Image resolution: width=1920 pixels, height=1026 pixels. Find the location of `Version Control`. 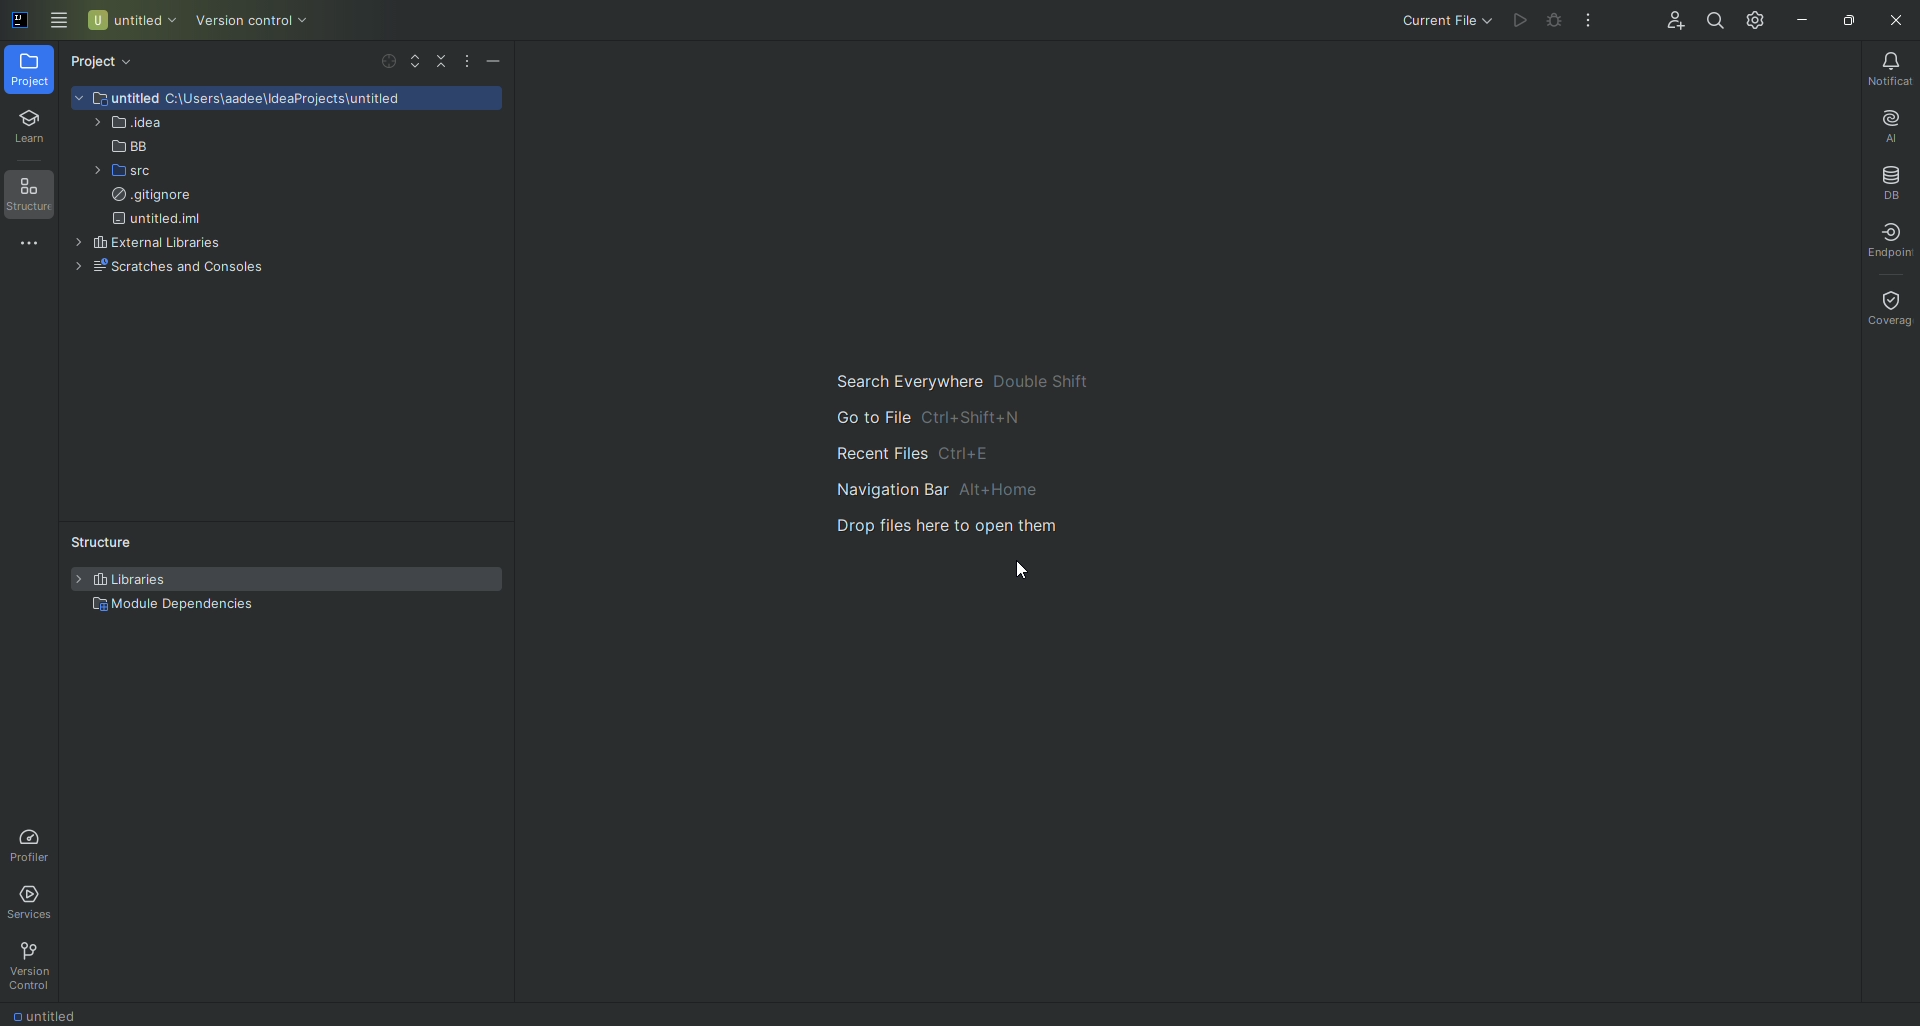

Version Control is located at coordinates (259, 22).